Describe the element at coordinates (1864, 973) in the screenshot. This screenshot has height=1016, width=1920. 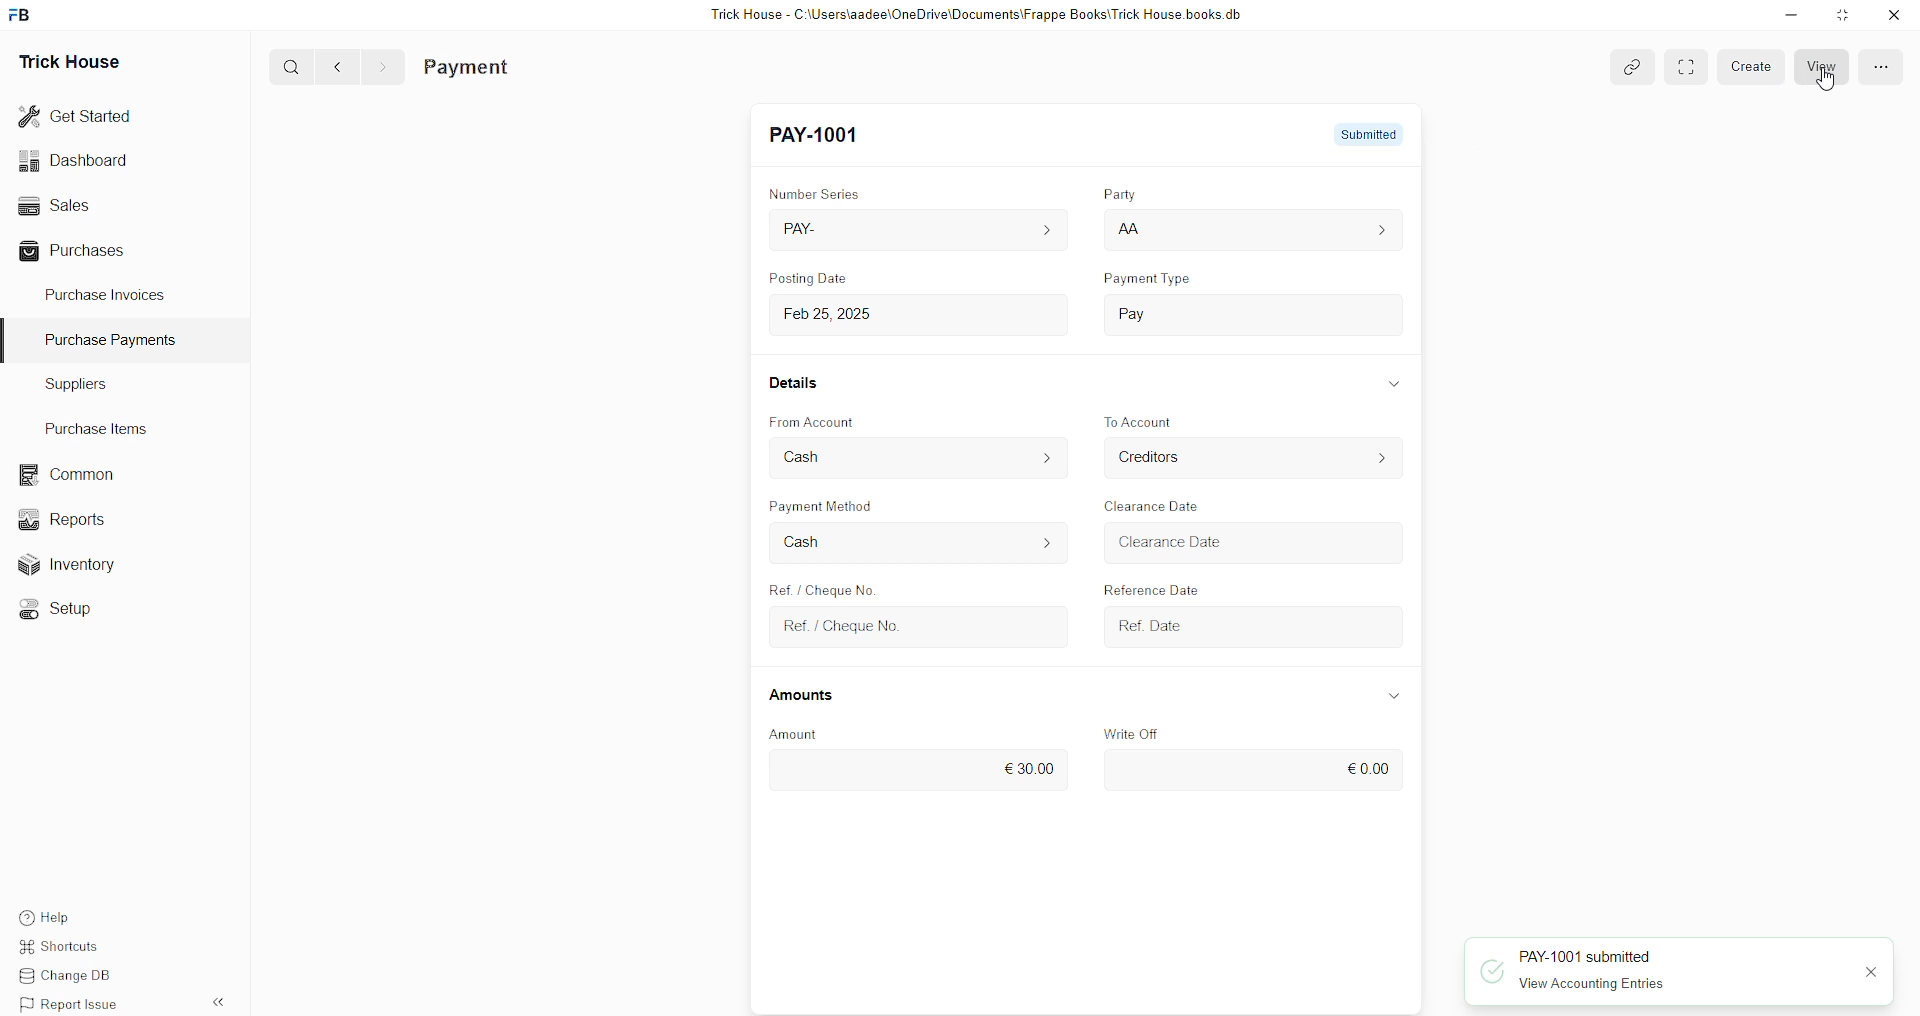
I see `close` at that location.